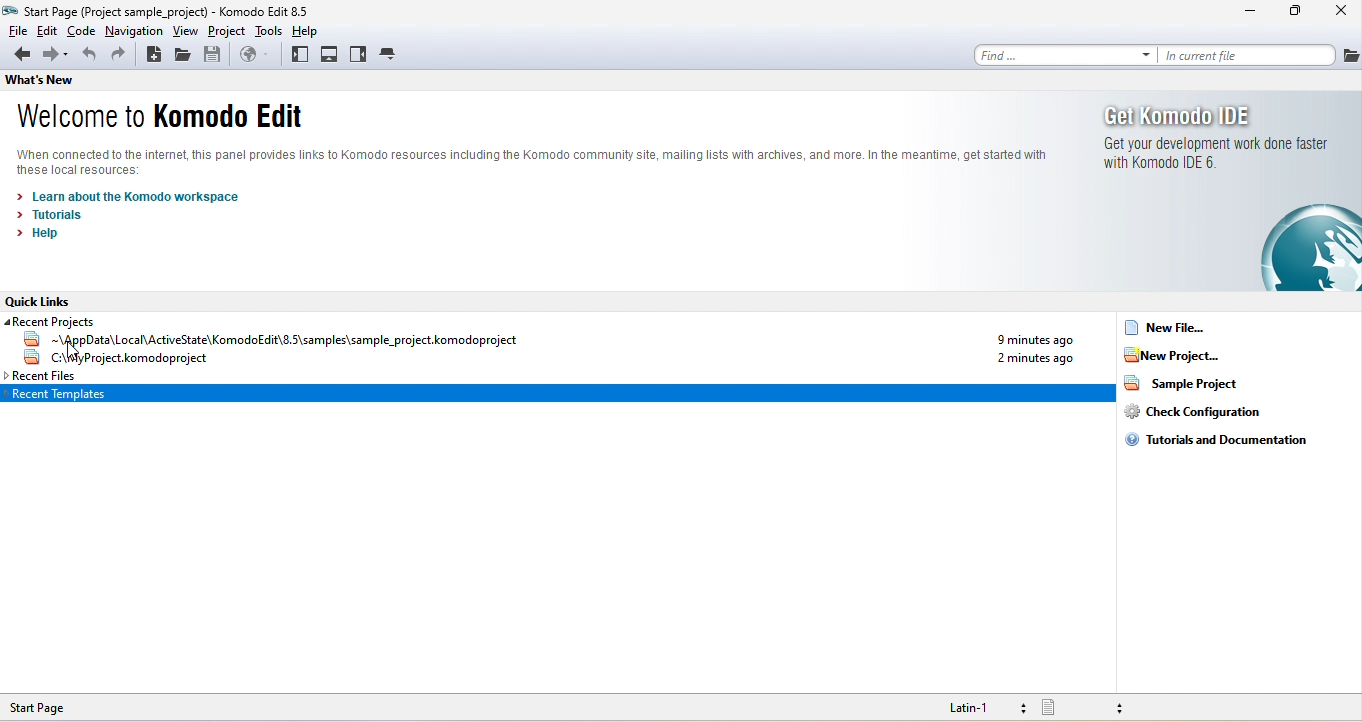 The width and height of the screenshot is (1362, 722). Describe the element at coordinates (18, 53) in the screenshot. I see `back ` at that location.